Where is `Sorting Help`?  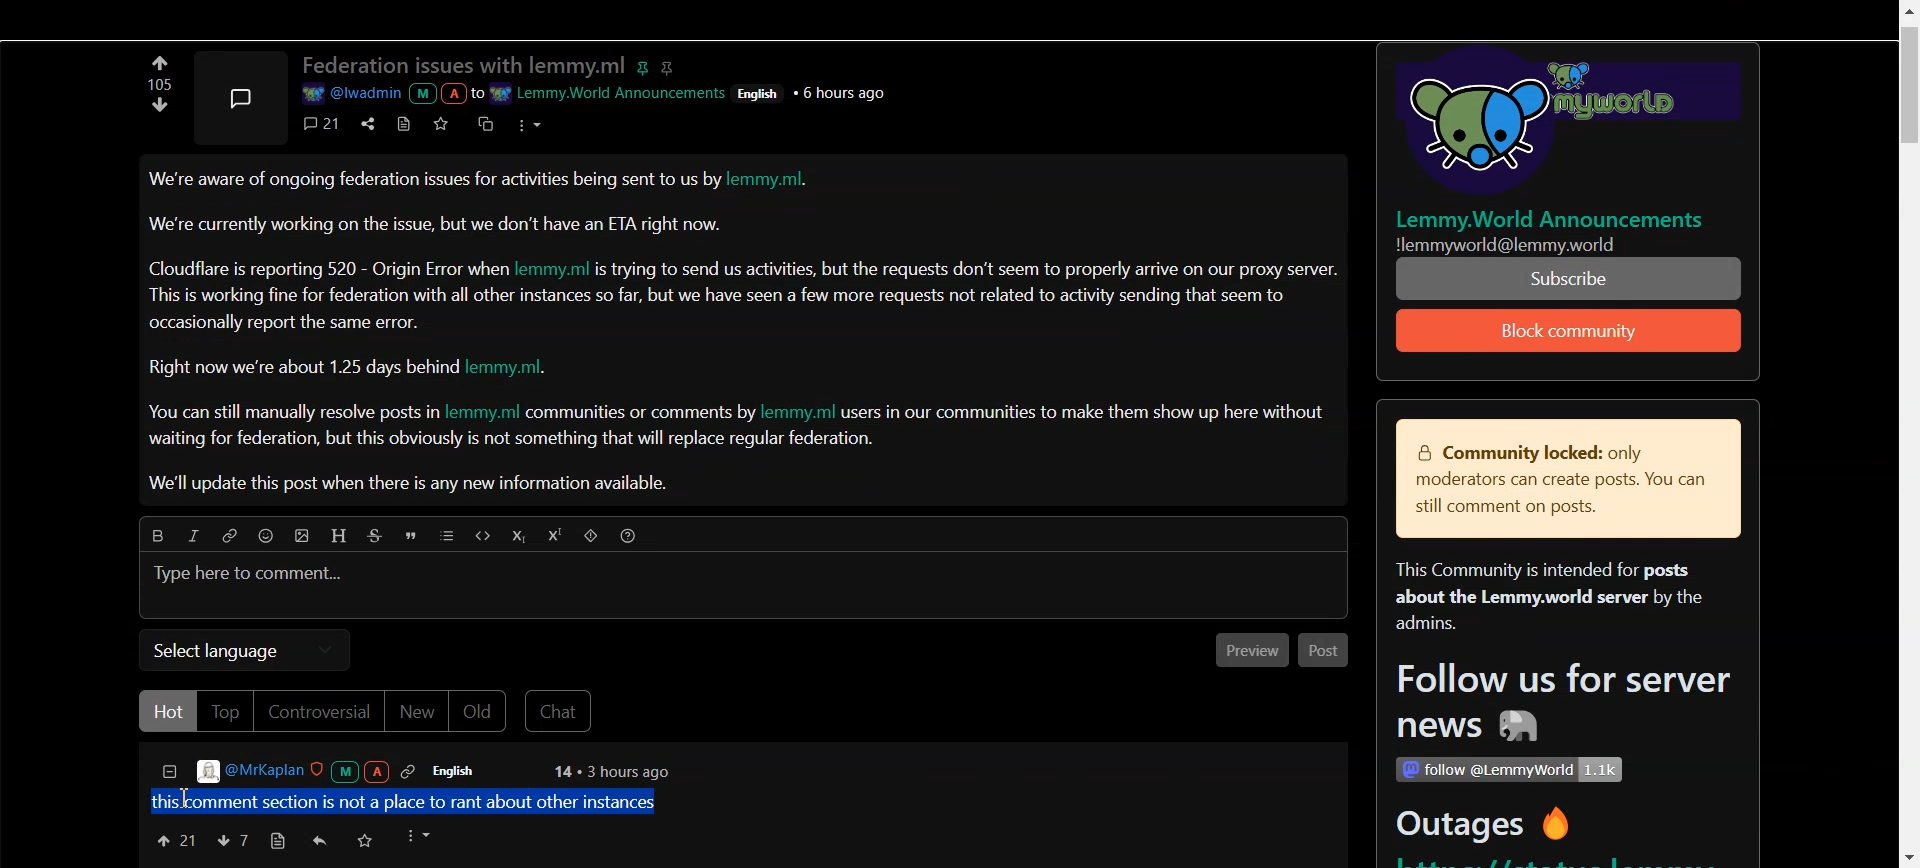 Sorting Help is located at coordinates (630, 535).